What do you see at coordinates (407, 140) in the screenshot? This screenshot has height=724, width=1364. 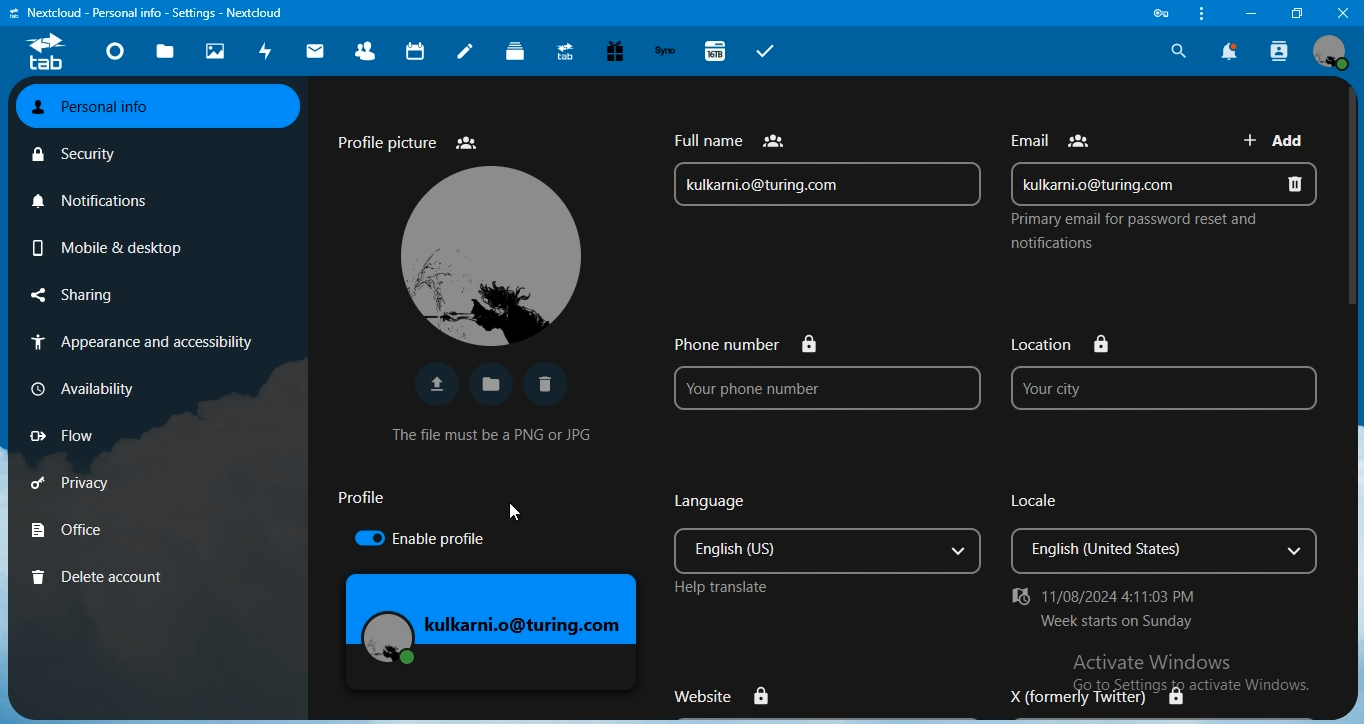 I see `Profile picture` at bounding box center [407, 140].